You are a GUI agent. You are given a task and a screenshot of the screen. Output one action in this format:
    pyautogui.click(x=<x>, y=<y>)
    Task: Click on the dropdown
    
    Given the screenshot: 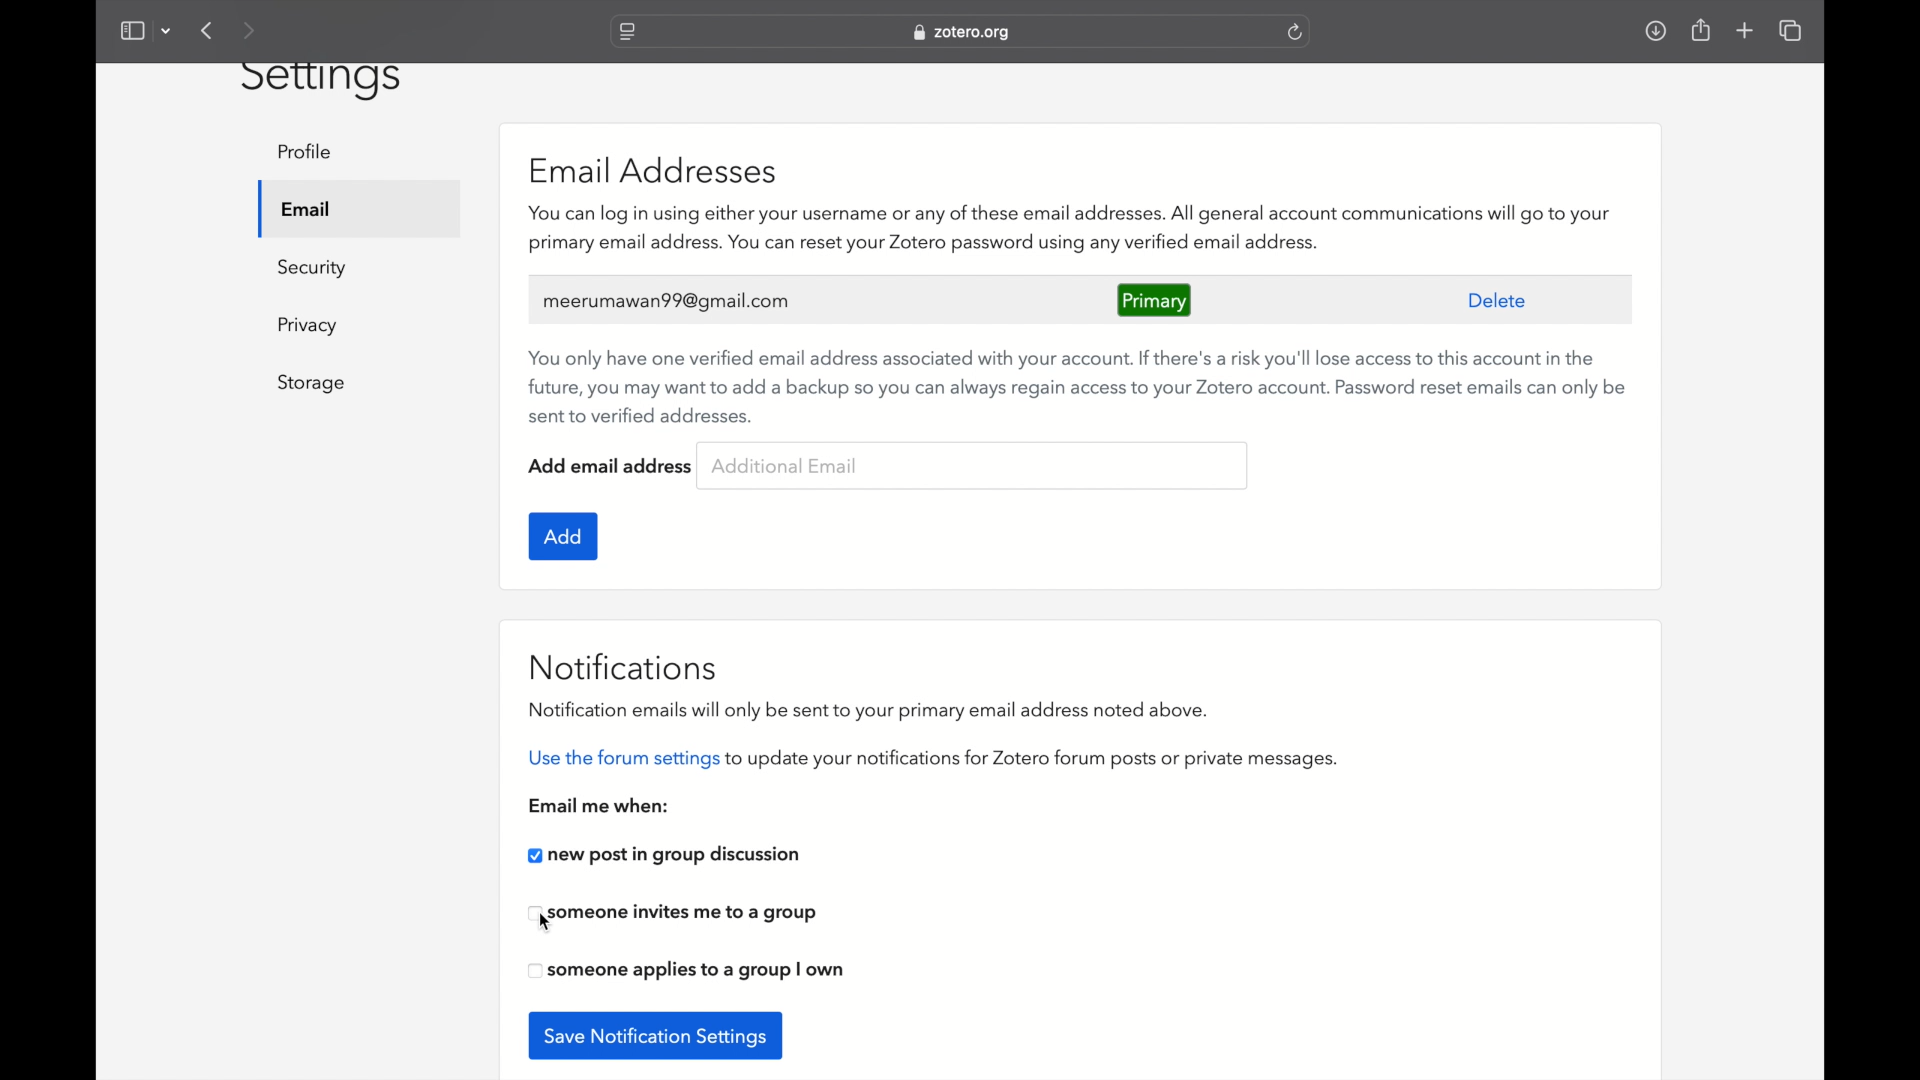 What is the action you would take?
    pyautogui.click(x=166, y=33)
    